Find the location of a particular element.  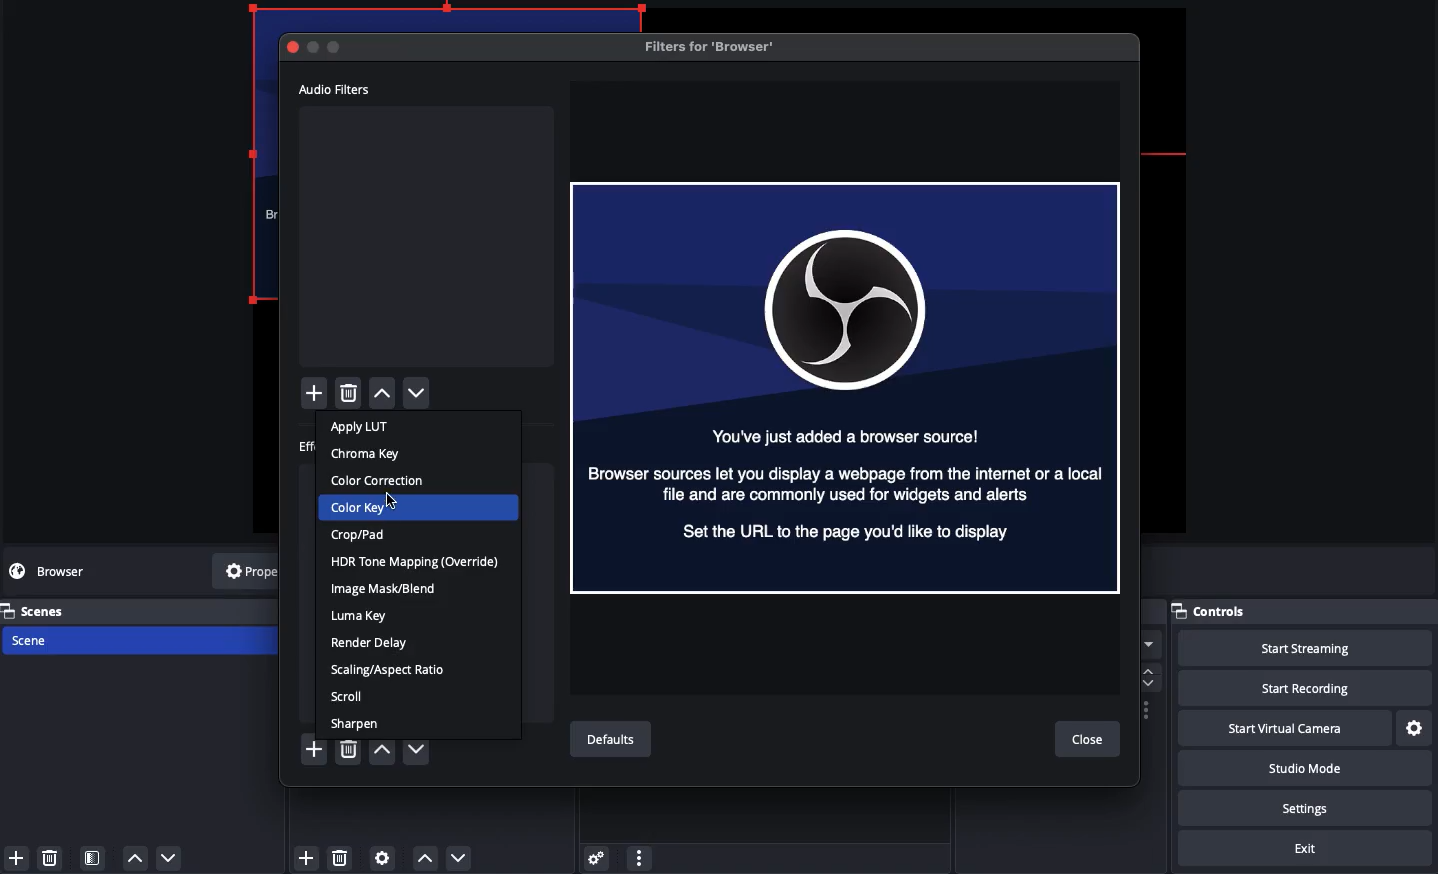

Start virtual camera is located at coordinates (1282, 729).